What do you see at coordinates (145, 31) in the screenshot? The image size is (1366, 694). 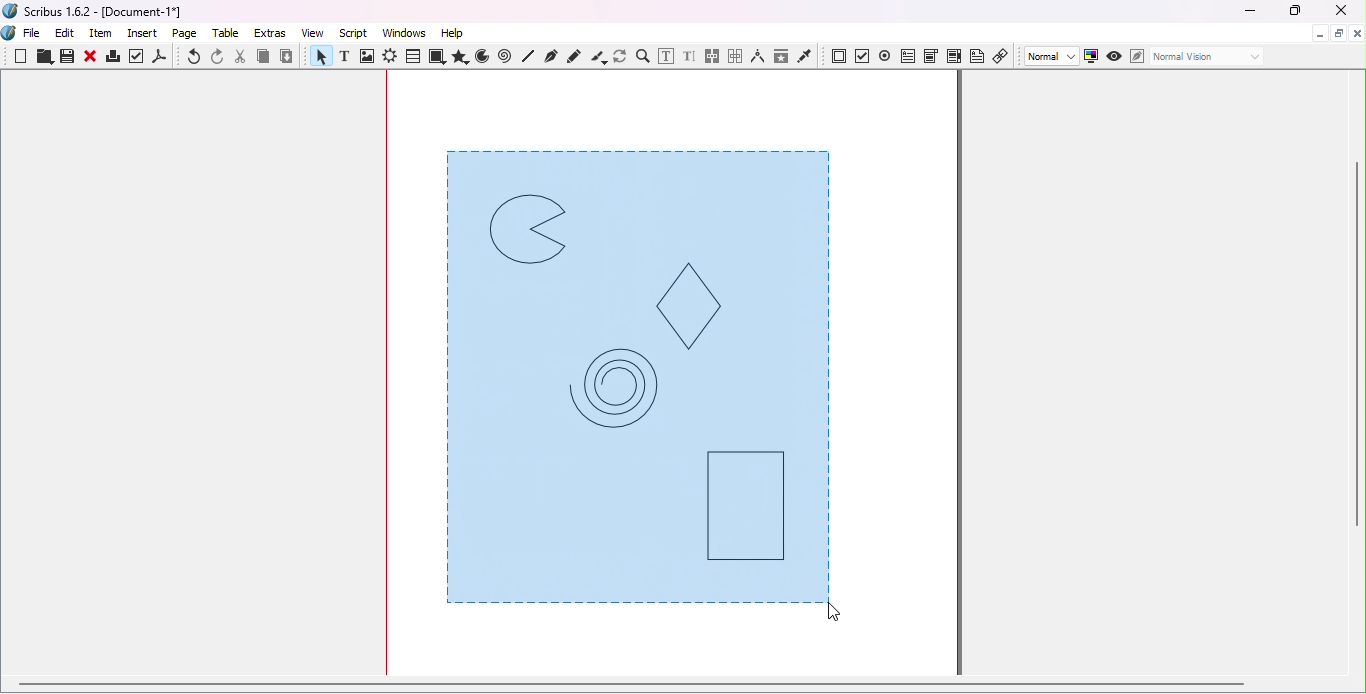 I see `Insert` at bounding box center [145, 31].